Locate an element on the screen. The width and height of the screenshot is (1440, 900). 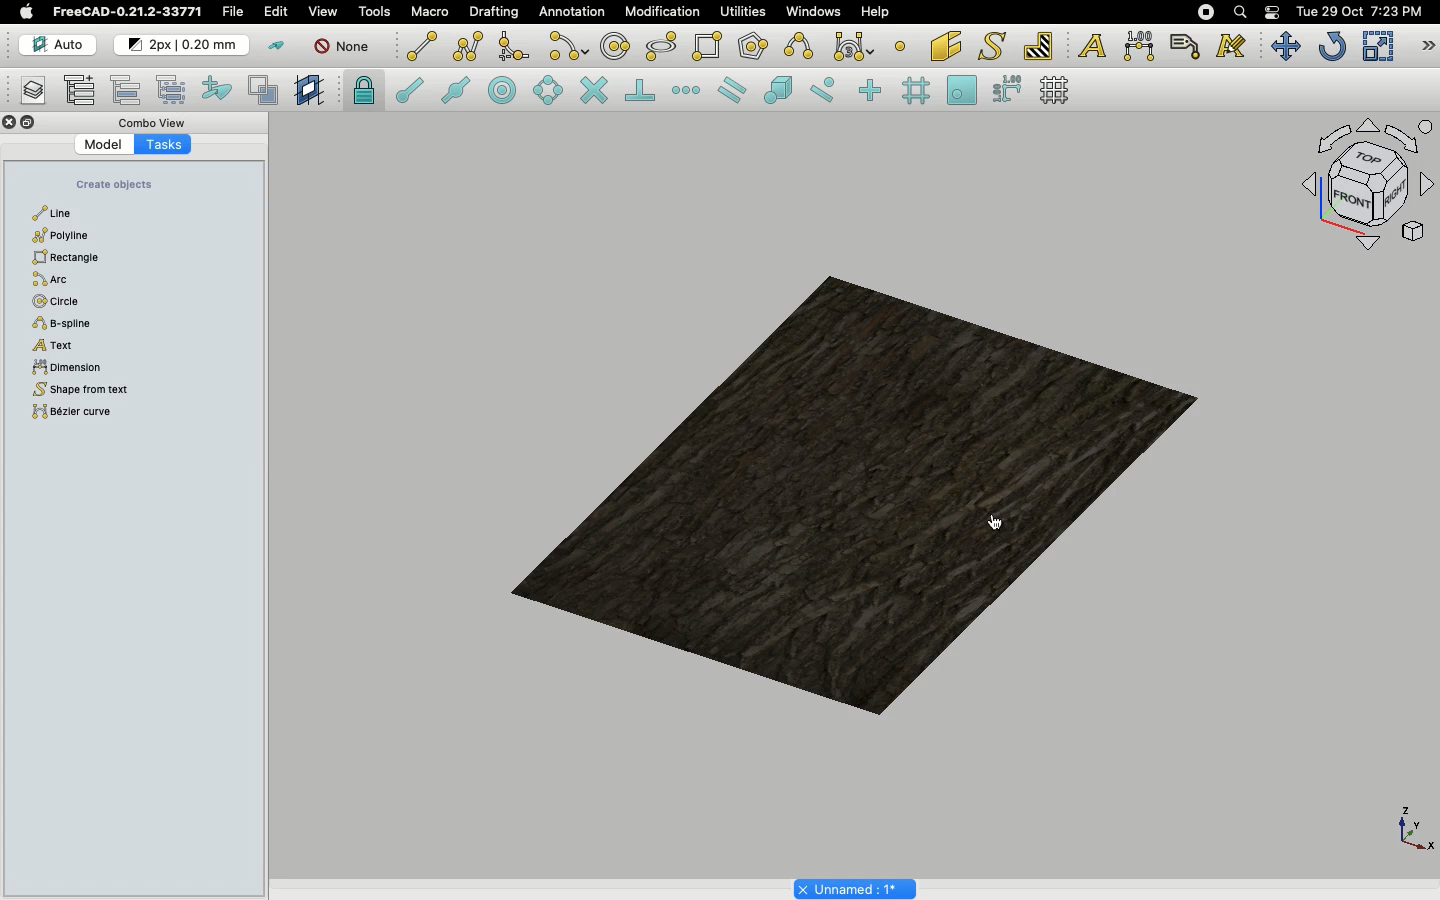
Snap parallel is located at coordinates (730, 90).